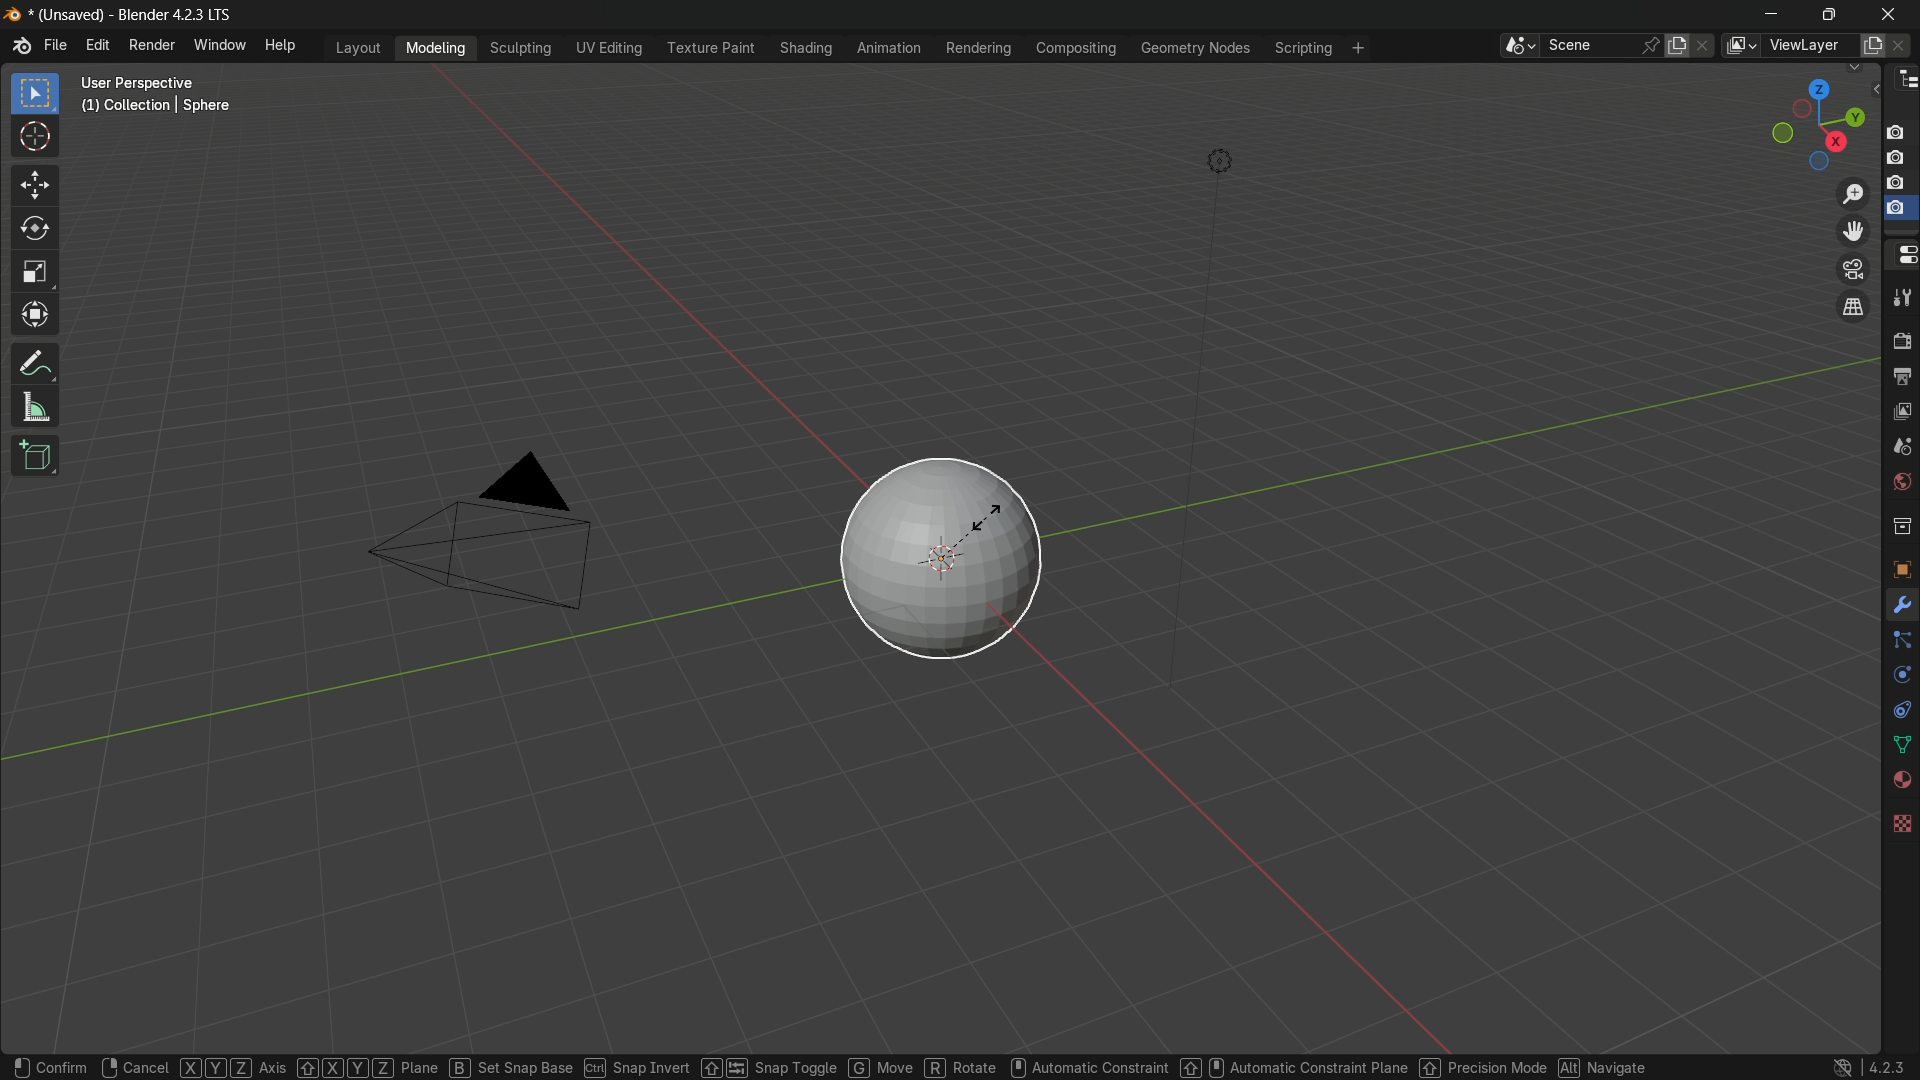 Image resolution: width=1920 pixels, height=1080 pixels. I want to click on object, so click(1900, 565).